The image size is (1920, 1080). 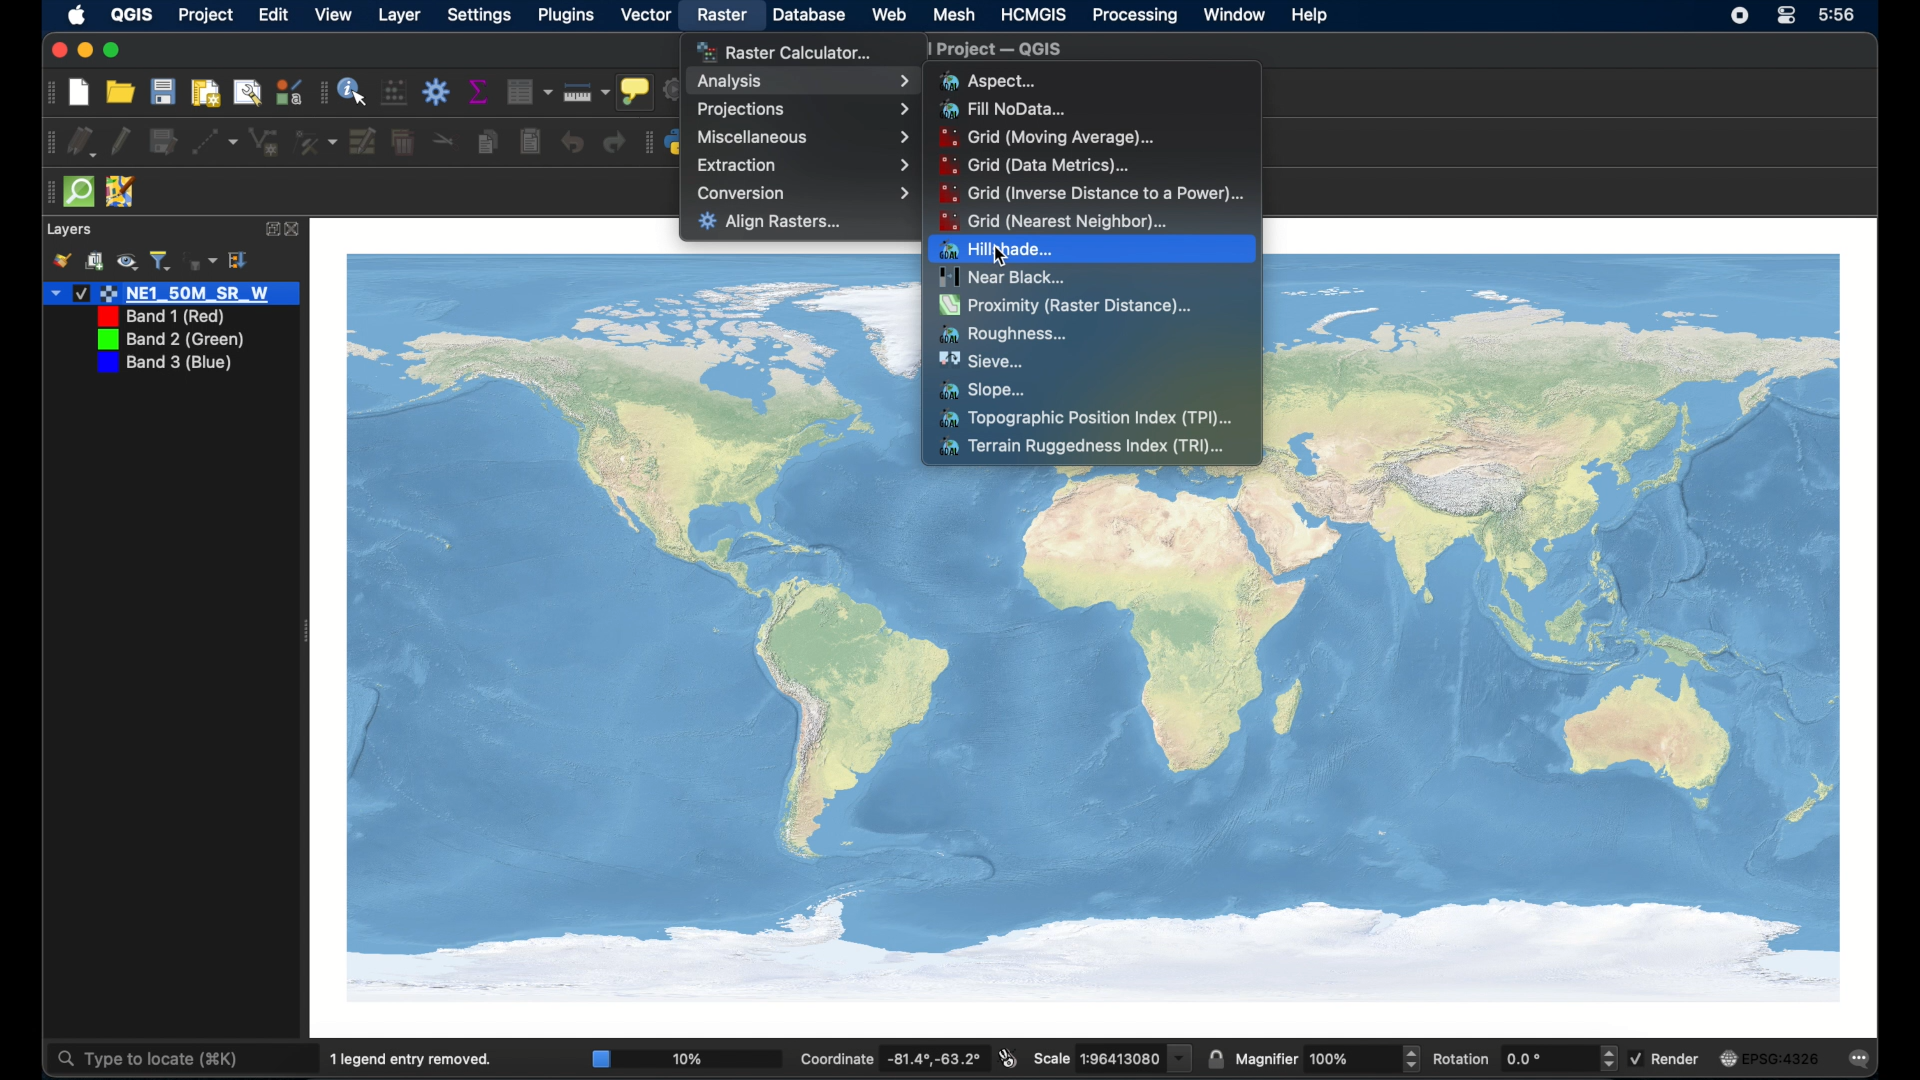 I want to click on edit, so click(x=275, y=15).